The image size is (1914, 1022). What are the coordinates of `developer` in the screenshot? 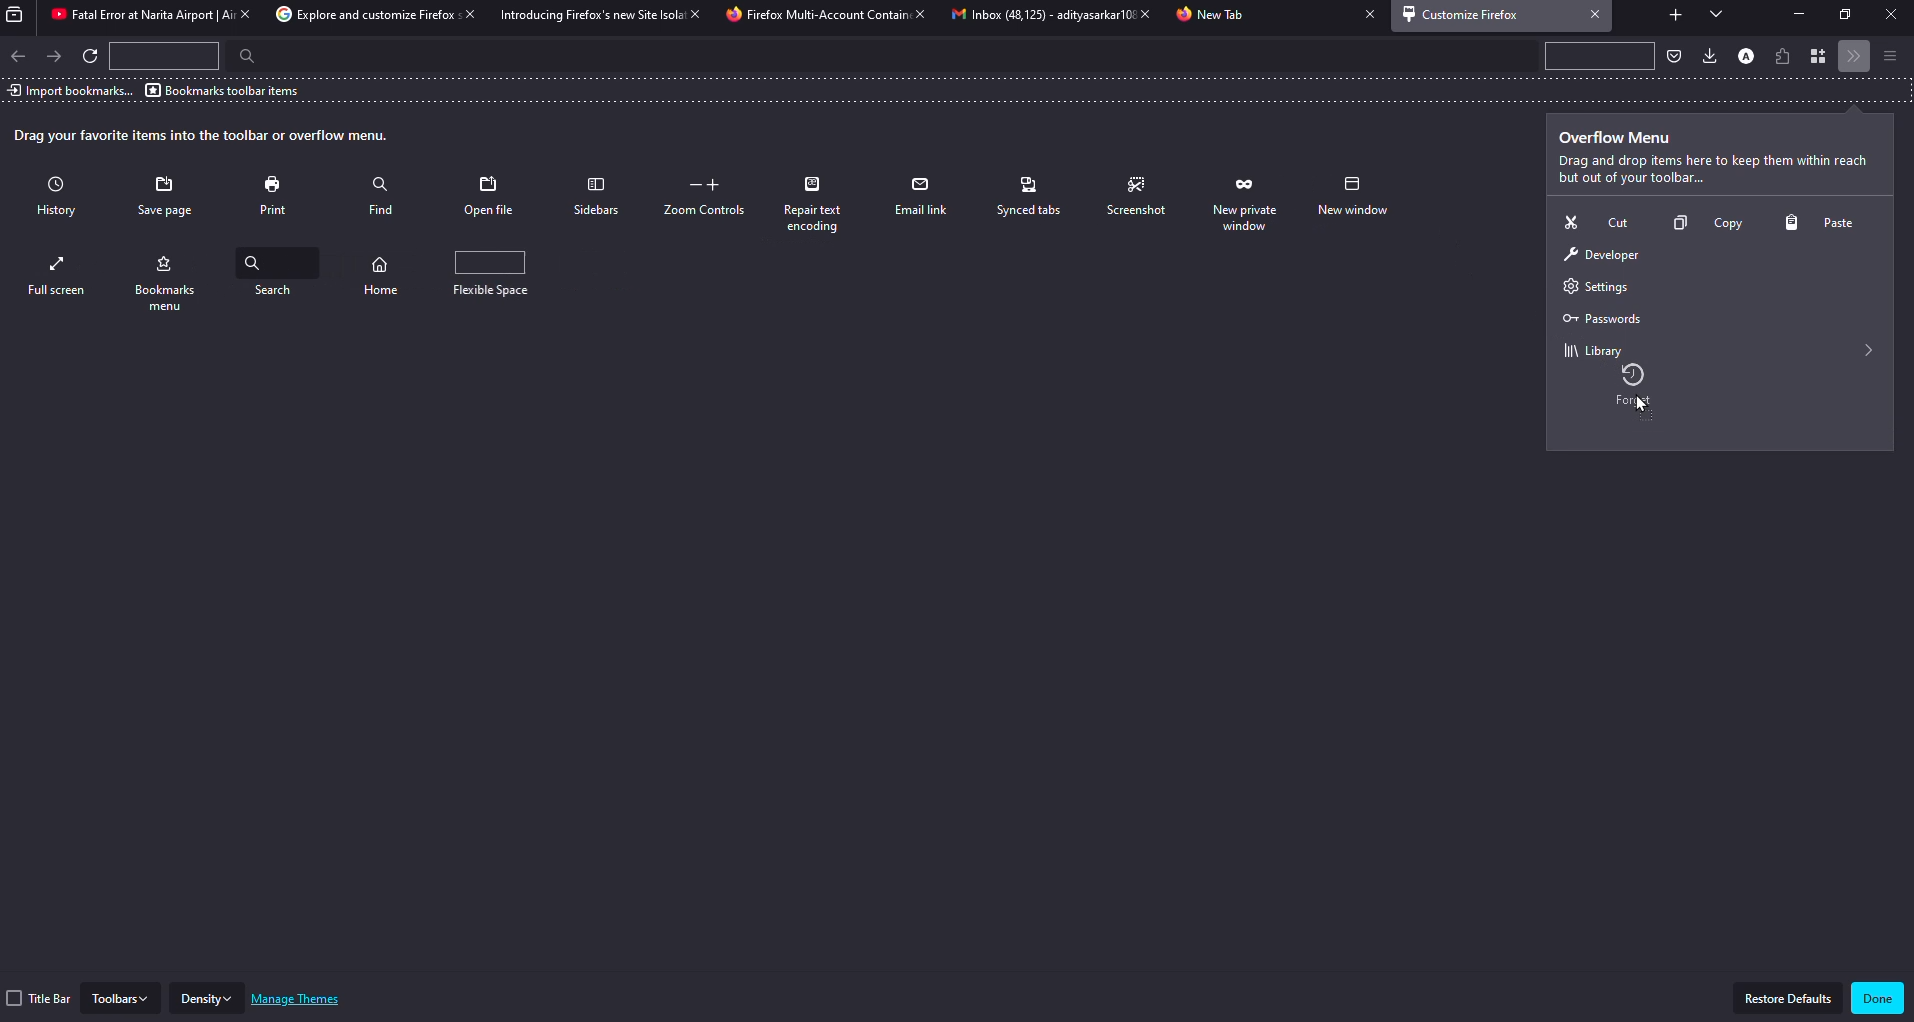 It's located at (1600, 256).